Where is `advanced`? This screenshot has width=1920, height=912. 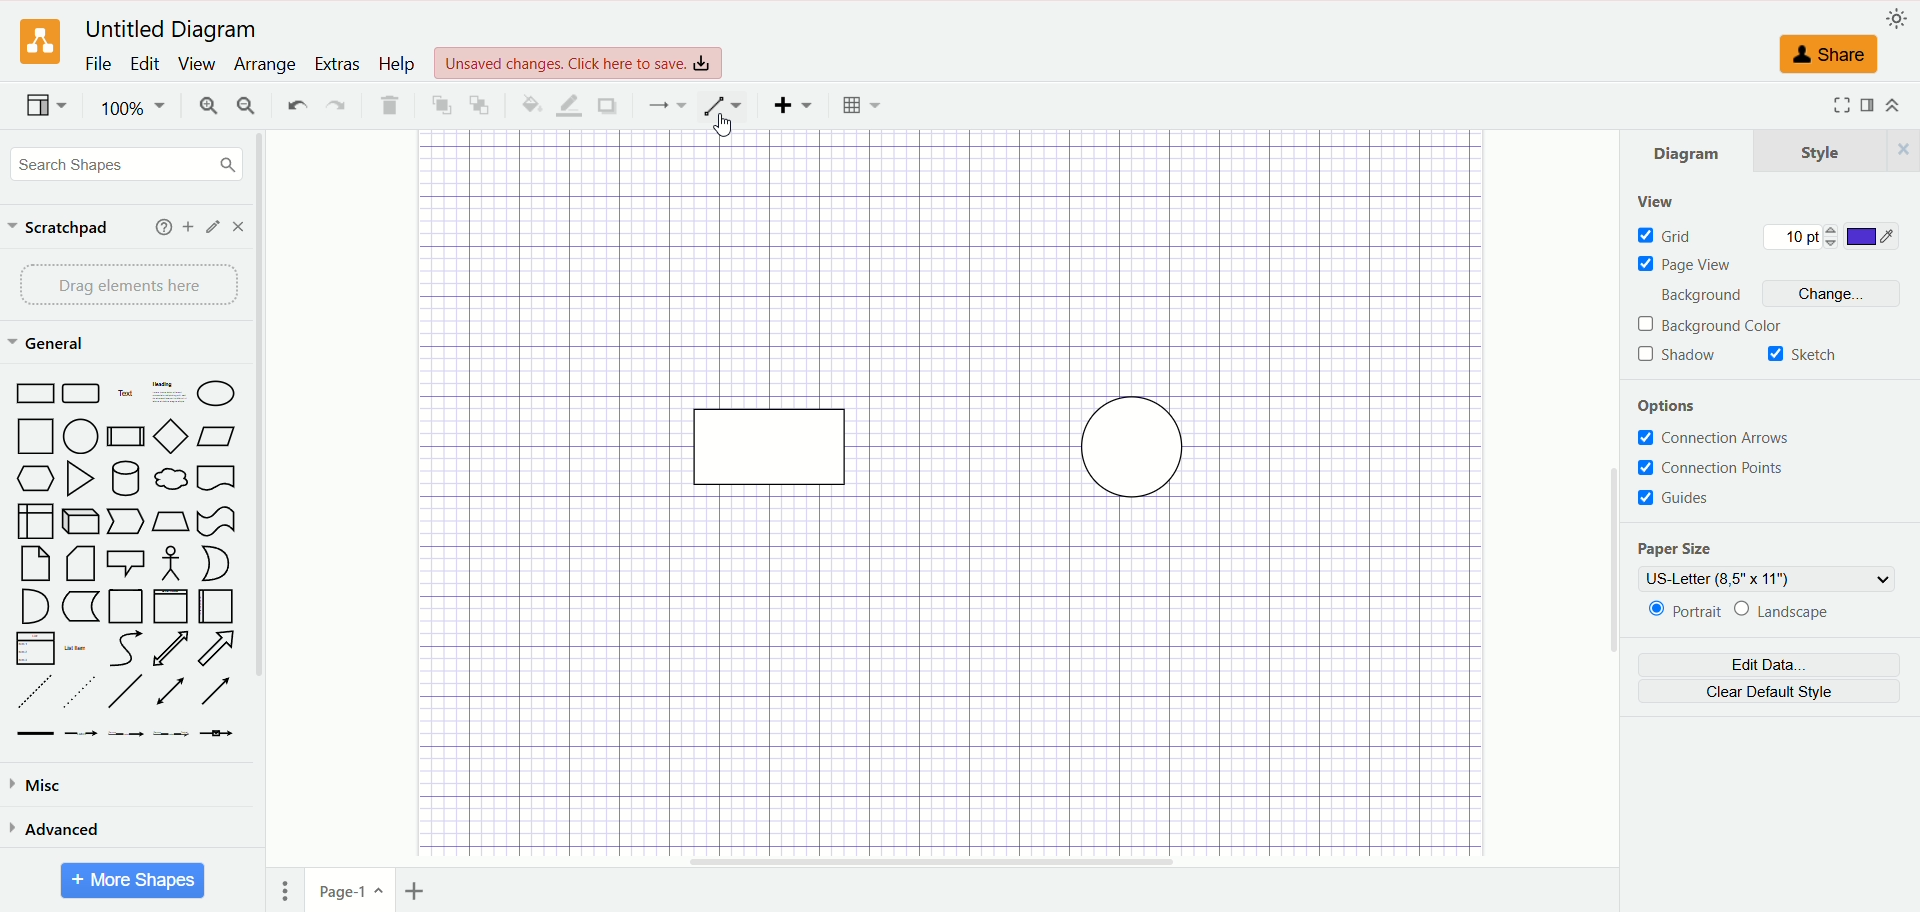 advanced is located at coordinates (58, 829).